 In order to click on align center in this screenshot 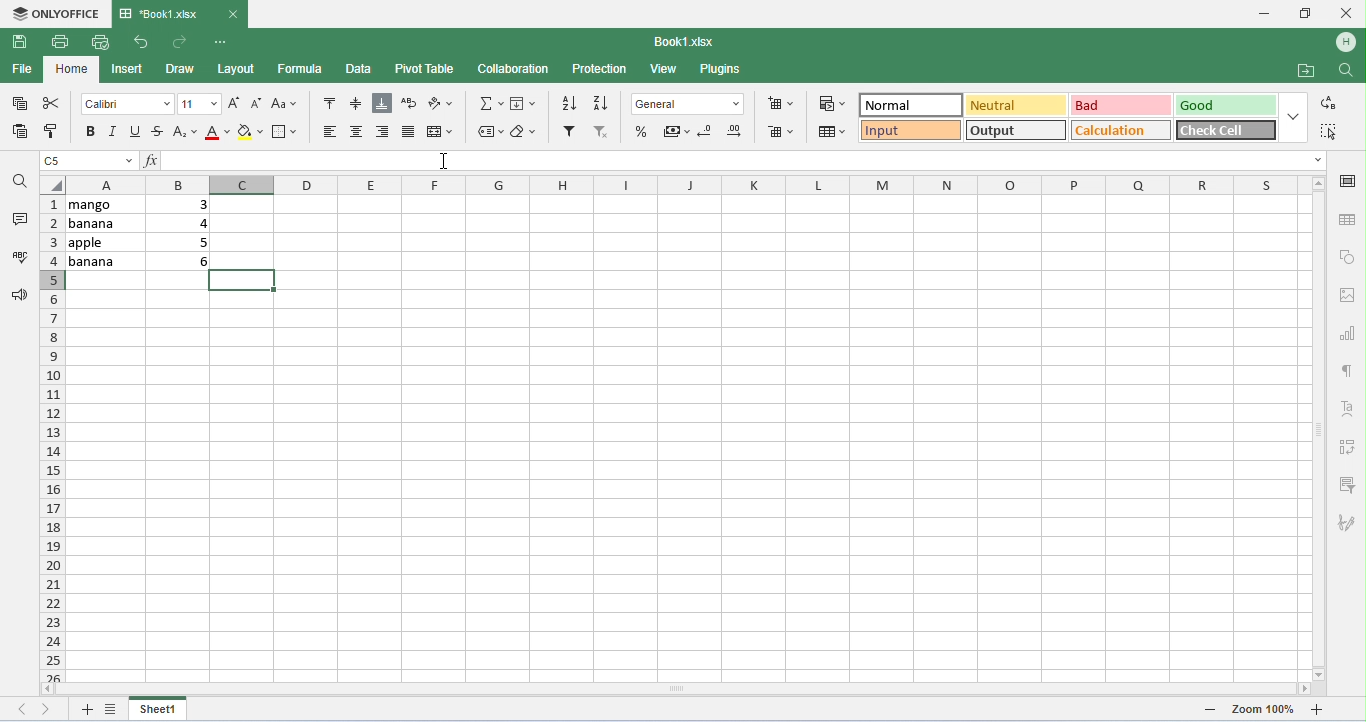, I will do `click(359, 132)`.